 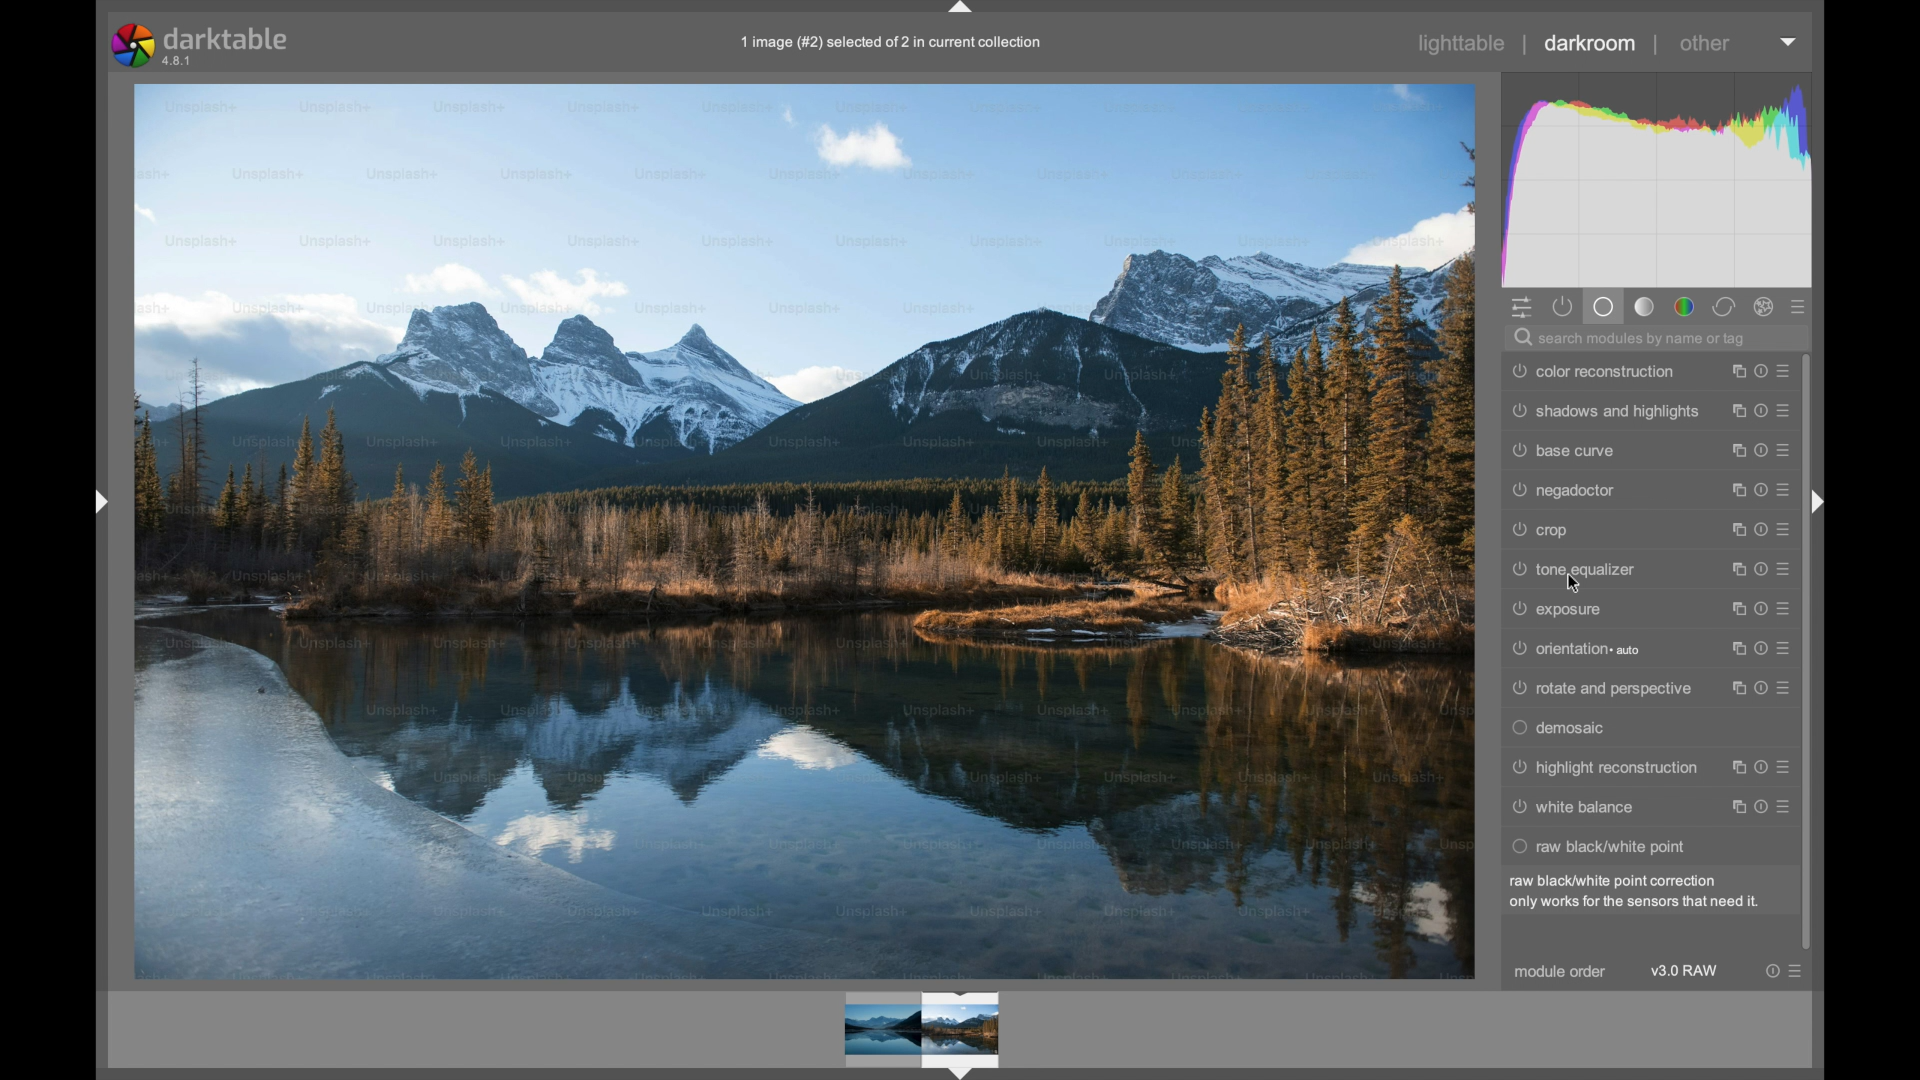 What do you see at coordinates (1462, 43) in the screenshot?
I see `lighttable` at bounding box center [1462, 43].